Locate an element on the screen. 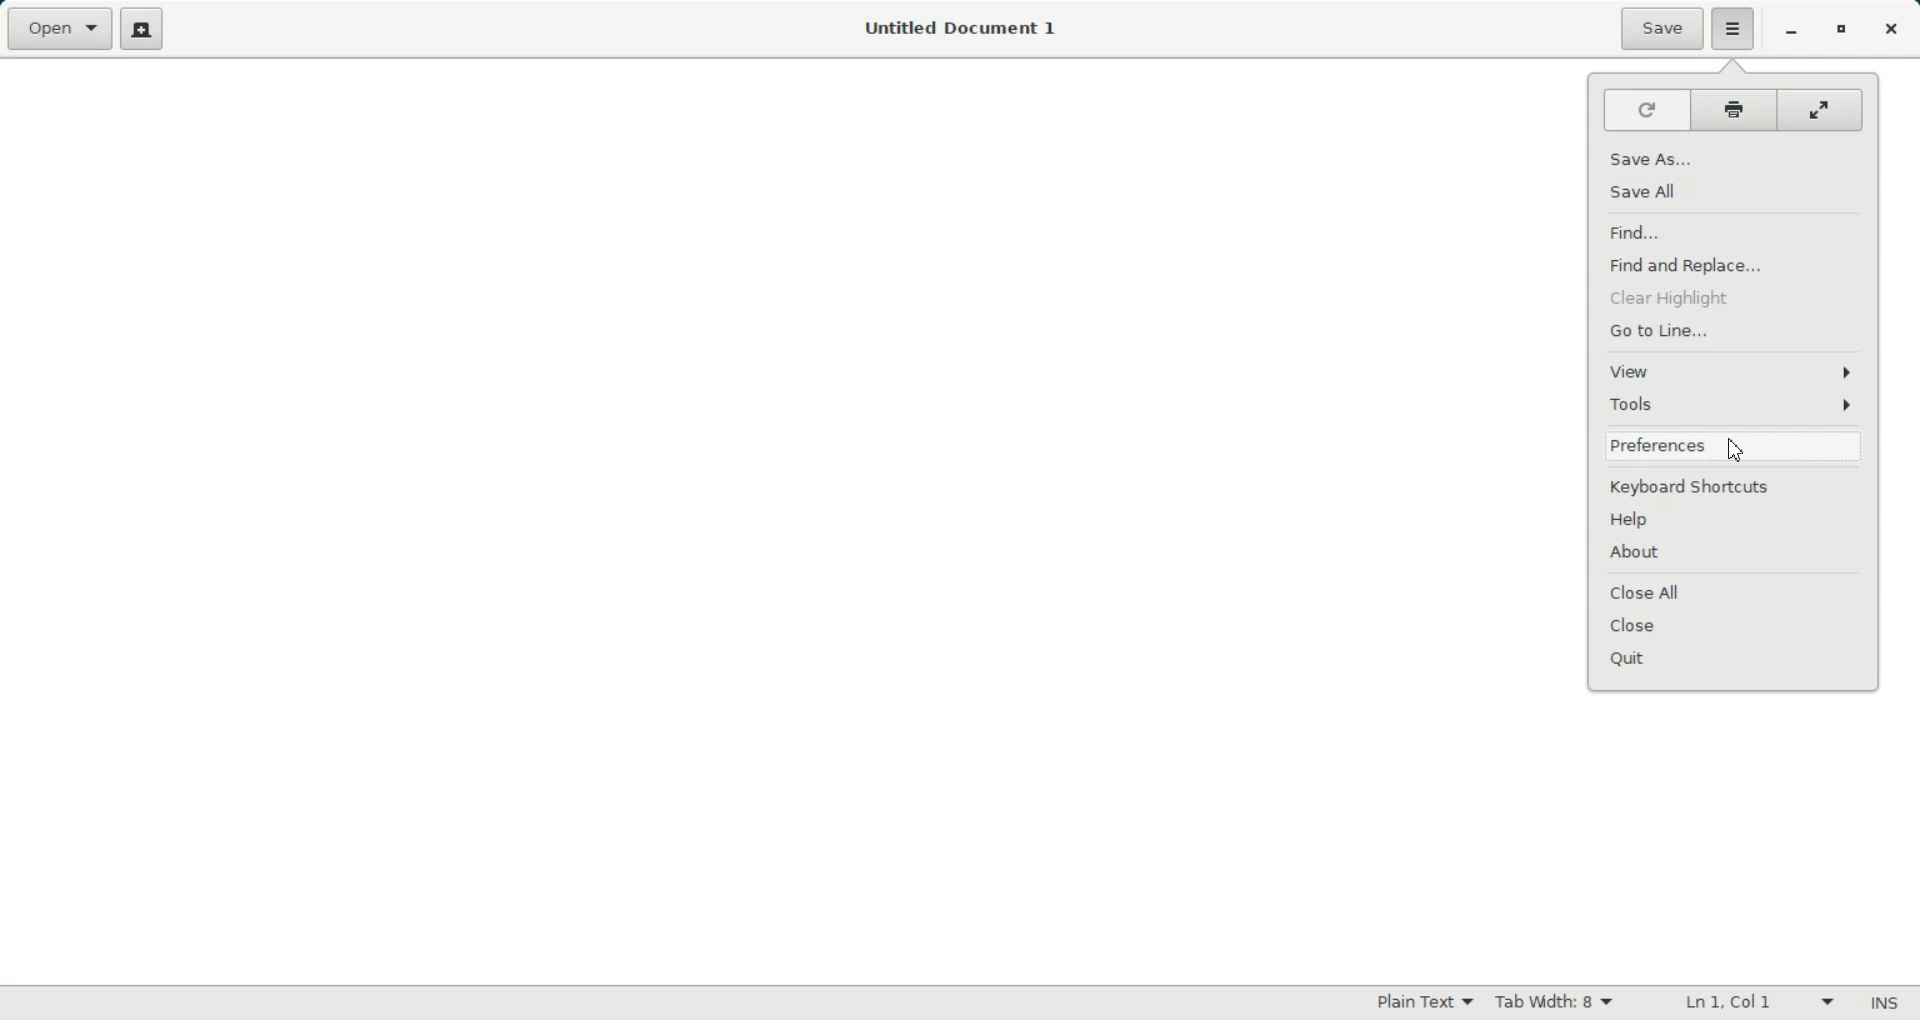 This screenshot has width=1920, height=1020. View is located at coordinates (1735, 371).